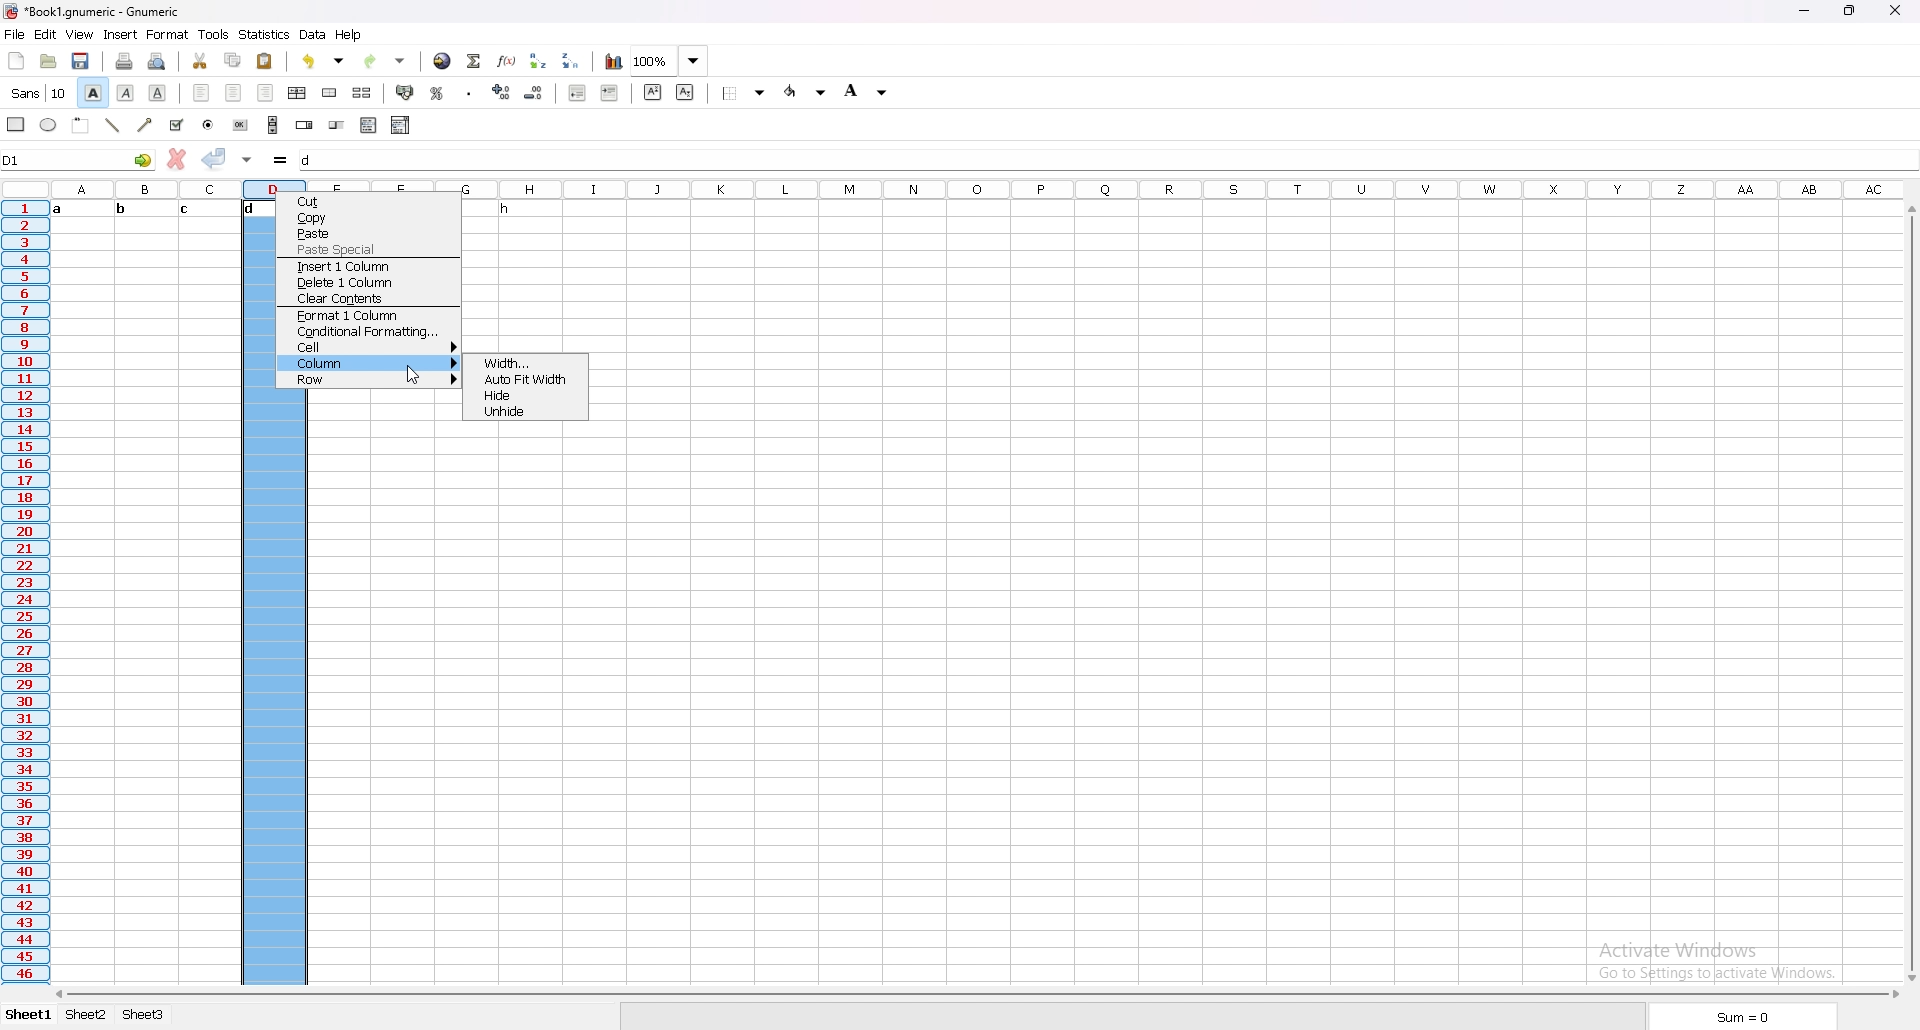  I want to click on centre horizontally, so click(298, 93).